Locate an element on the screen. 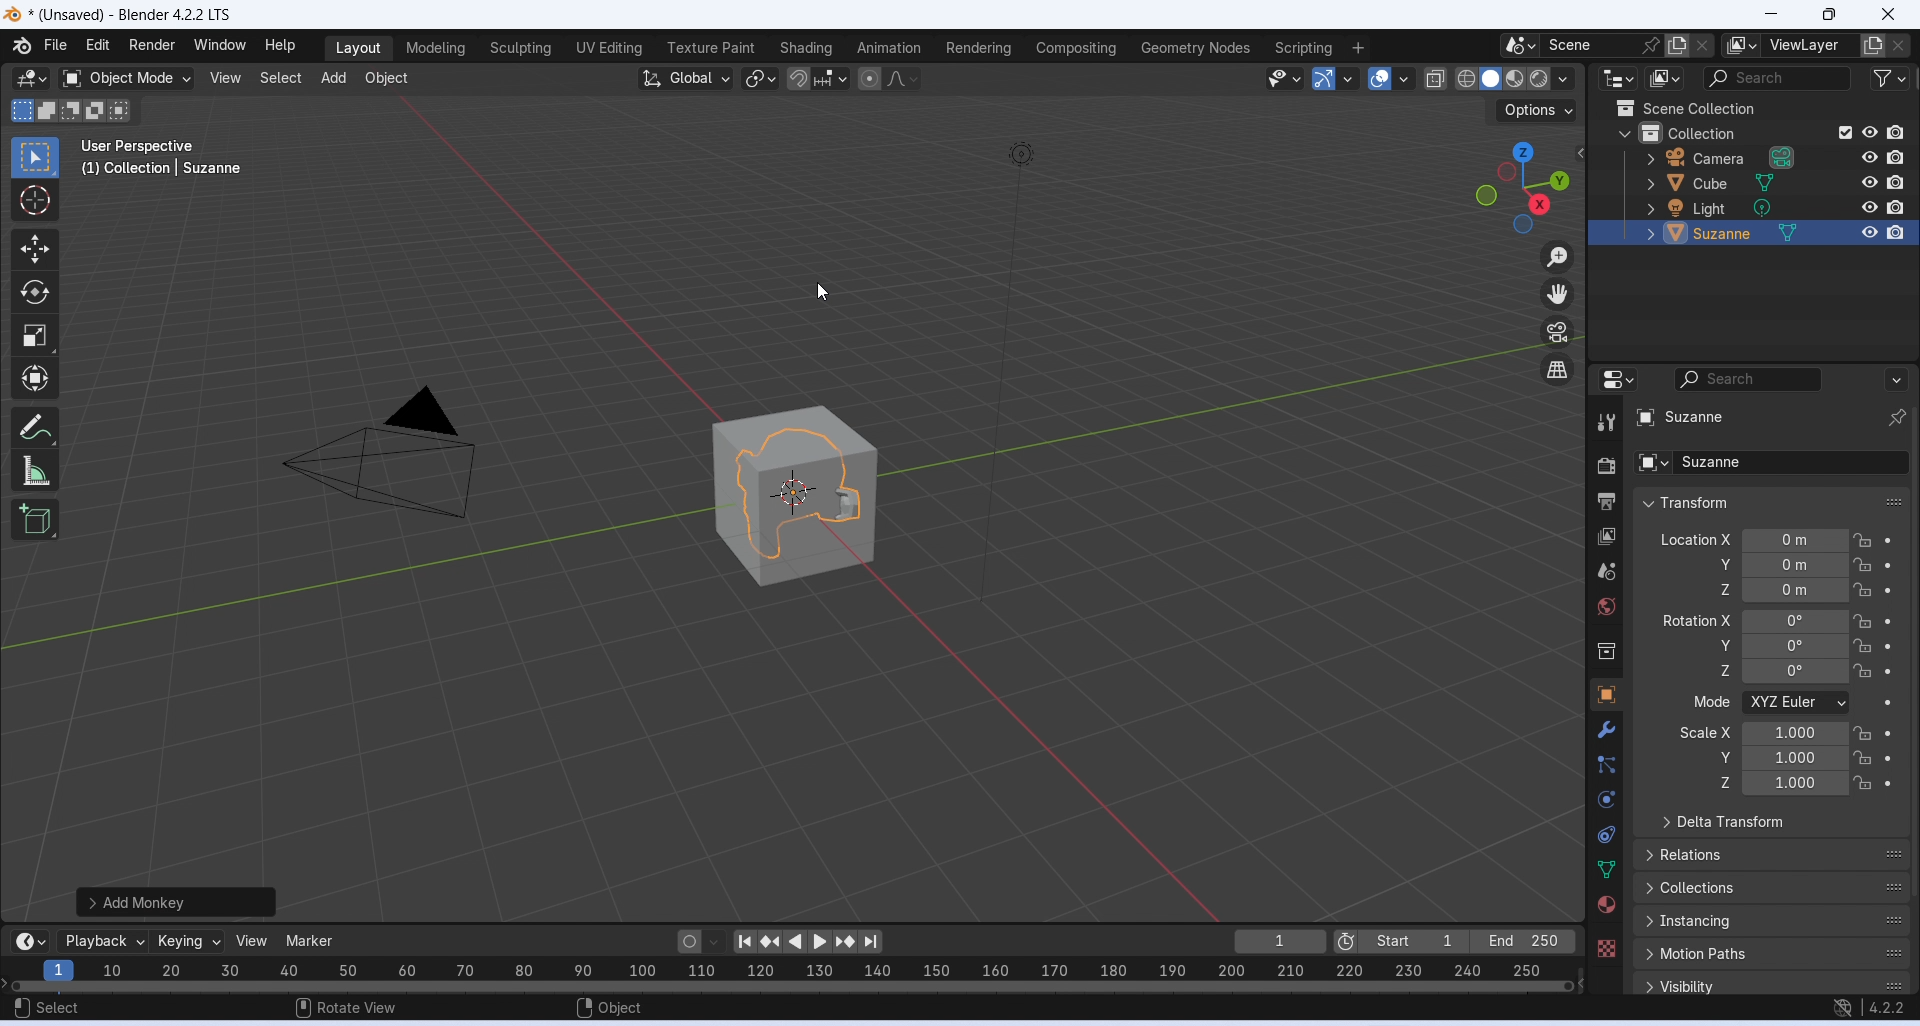 Image resolution: width=1920 pixels, height=1026 pixels. proportional editing objects is located at coordinates (871, 79).